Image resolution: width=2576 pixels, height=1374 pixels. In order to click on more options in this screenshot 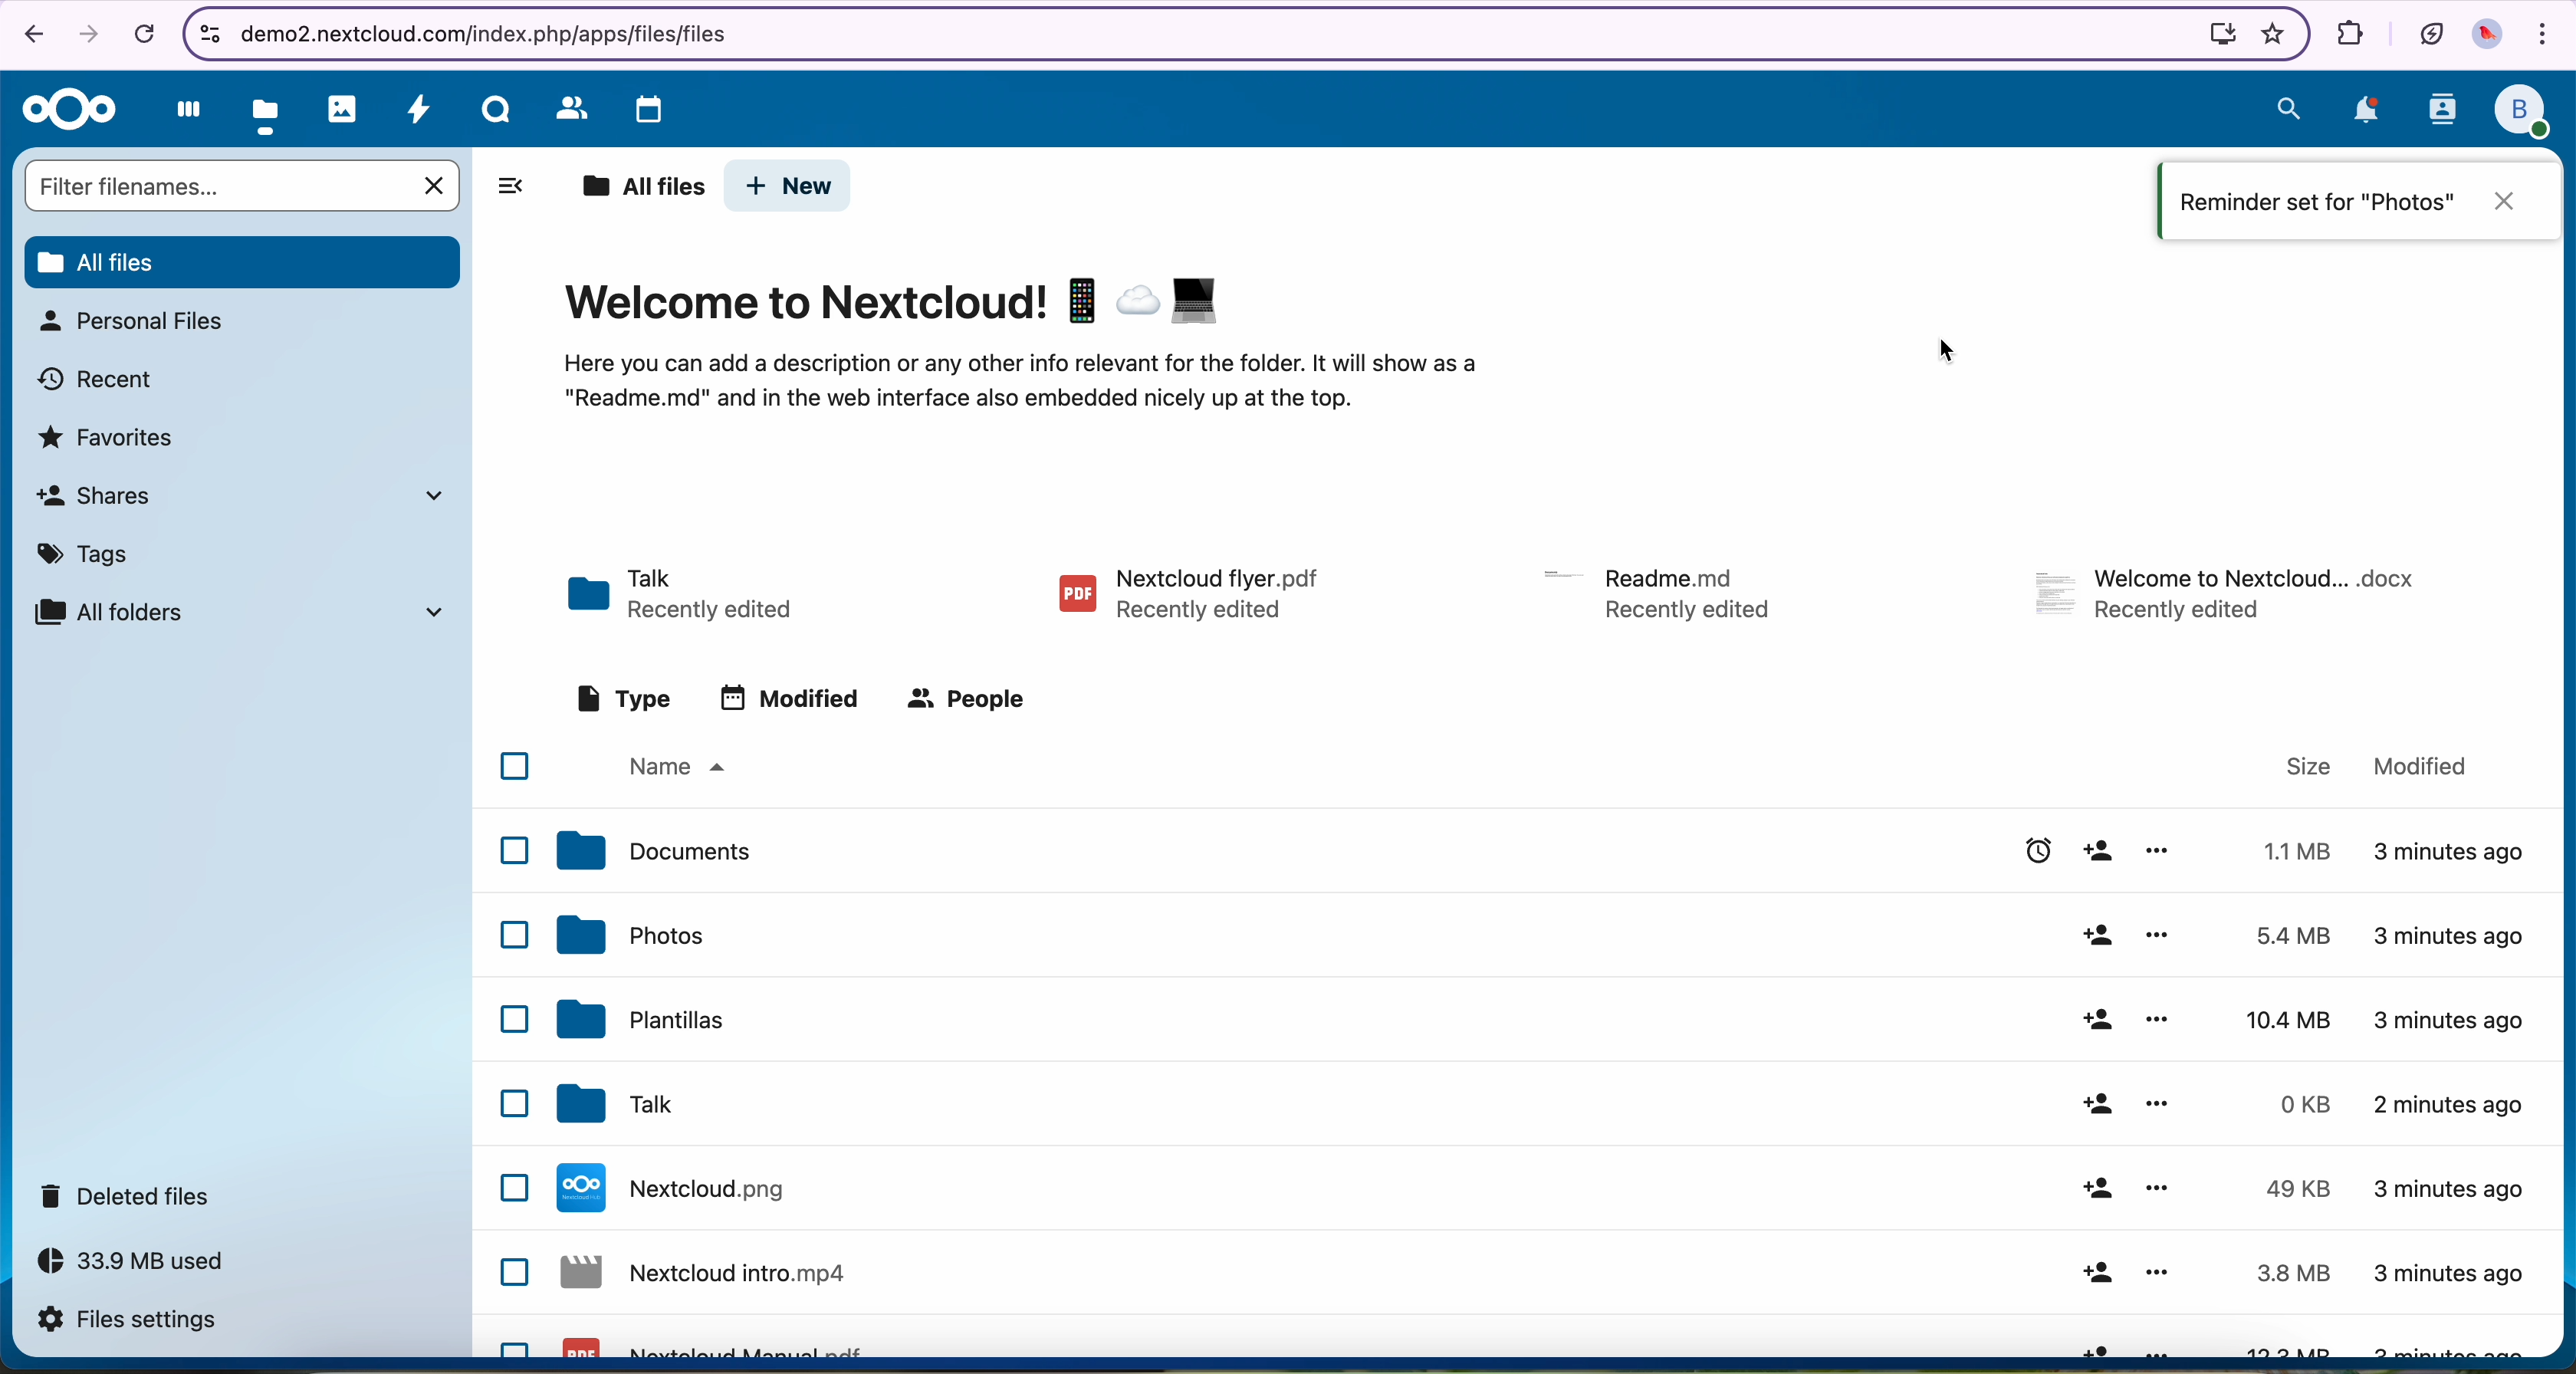, I will do `click(2157, 1190)`.